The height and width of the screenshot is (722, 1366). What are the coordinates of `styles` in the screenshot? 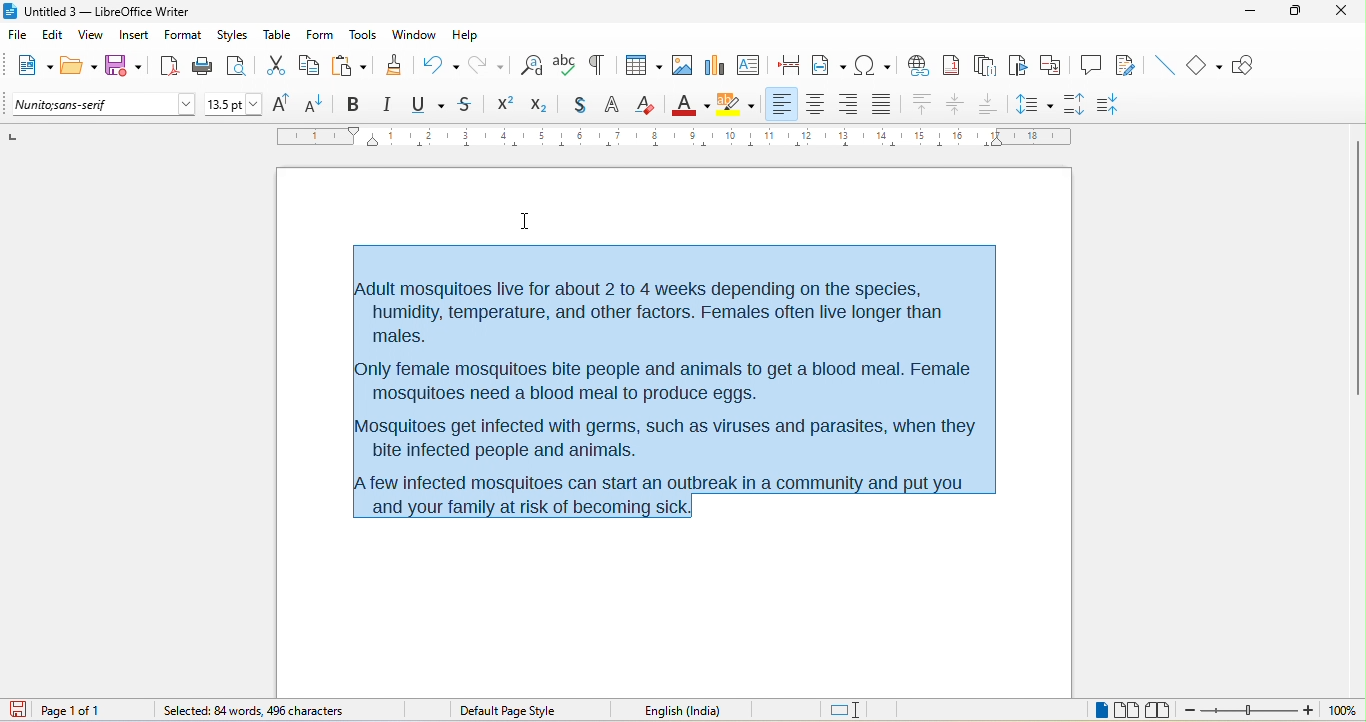 It's located at (234, 36).